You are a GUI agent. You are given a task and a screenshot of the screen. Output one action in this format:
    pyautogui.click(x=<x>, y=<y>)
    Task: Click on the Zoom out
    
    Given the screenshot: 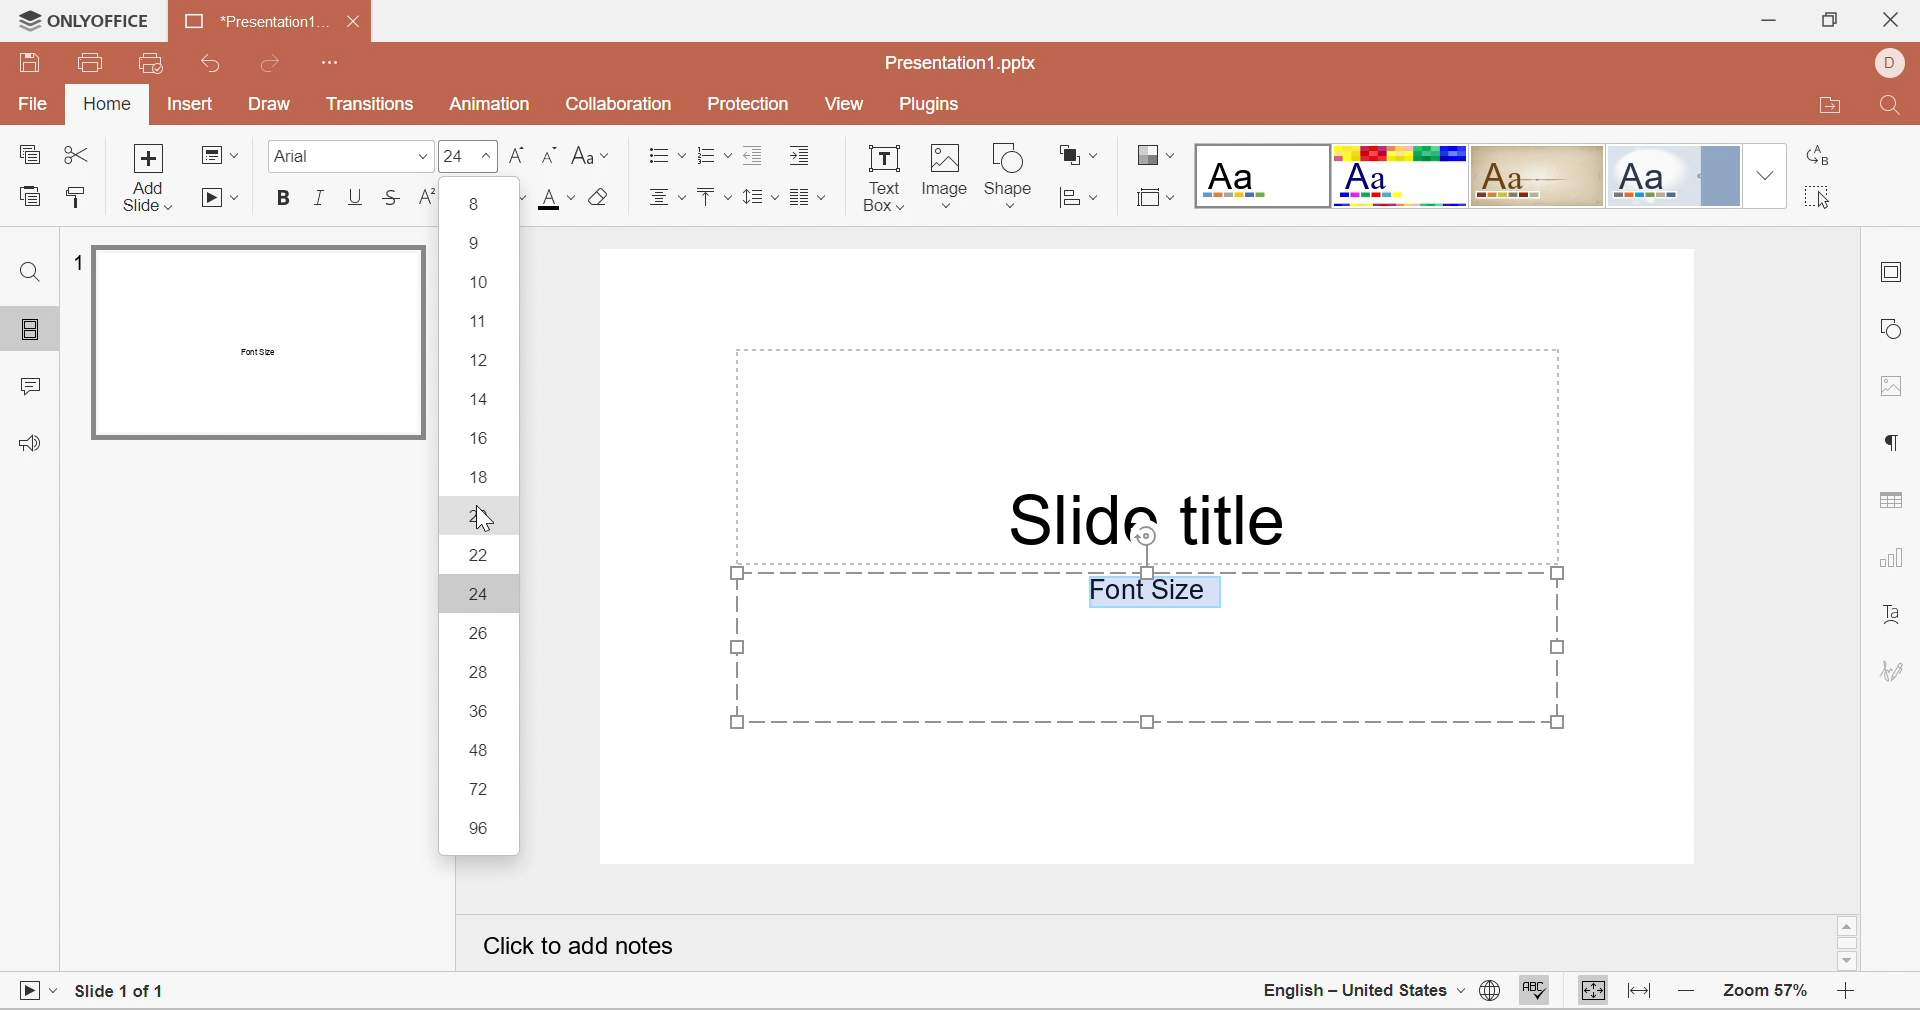 What is the action you would take?
    pyautogui.click(x=1694, y=993)
    